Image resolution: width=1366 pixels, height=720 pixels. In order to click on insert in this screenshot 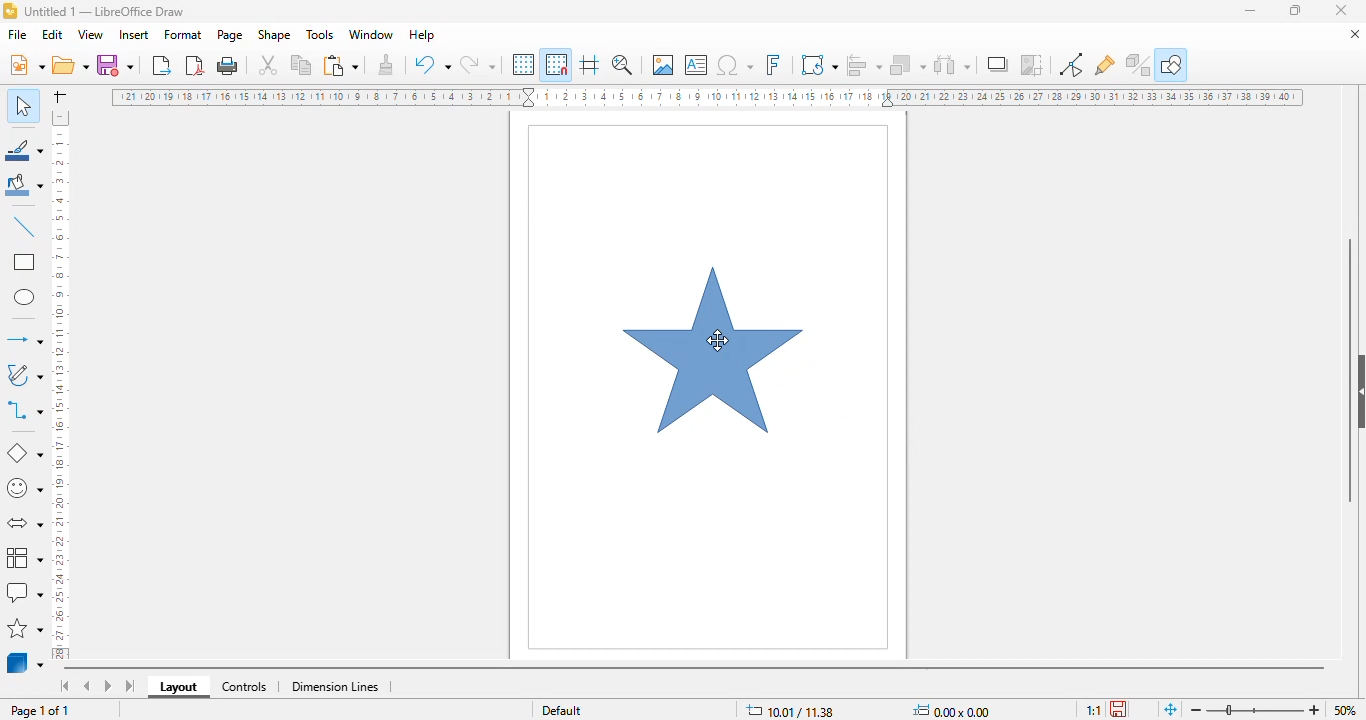, I will do `click(134, 34)`.